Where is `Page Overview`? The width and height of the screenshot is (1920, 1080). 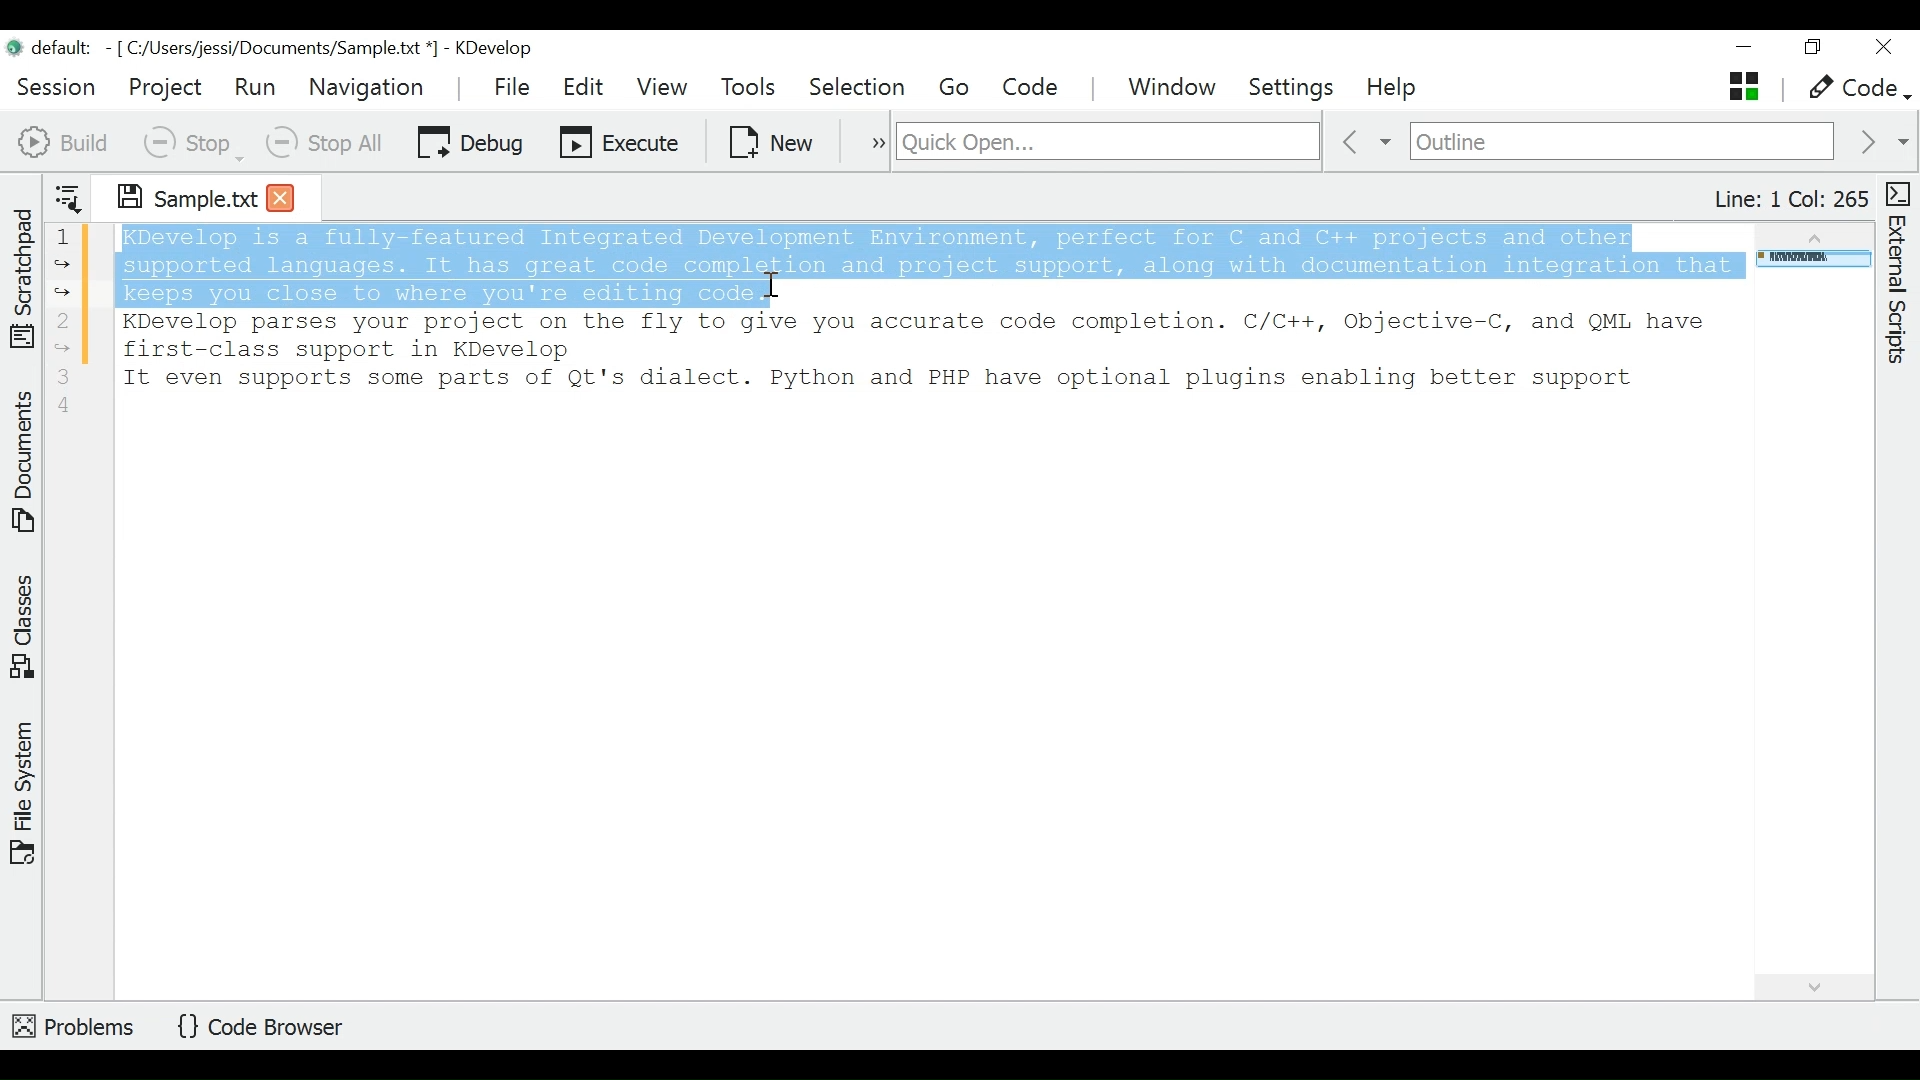
Page Overview is located at coordinates (1810, 261).